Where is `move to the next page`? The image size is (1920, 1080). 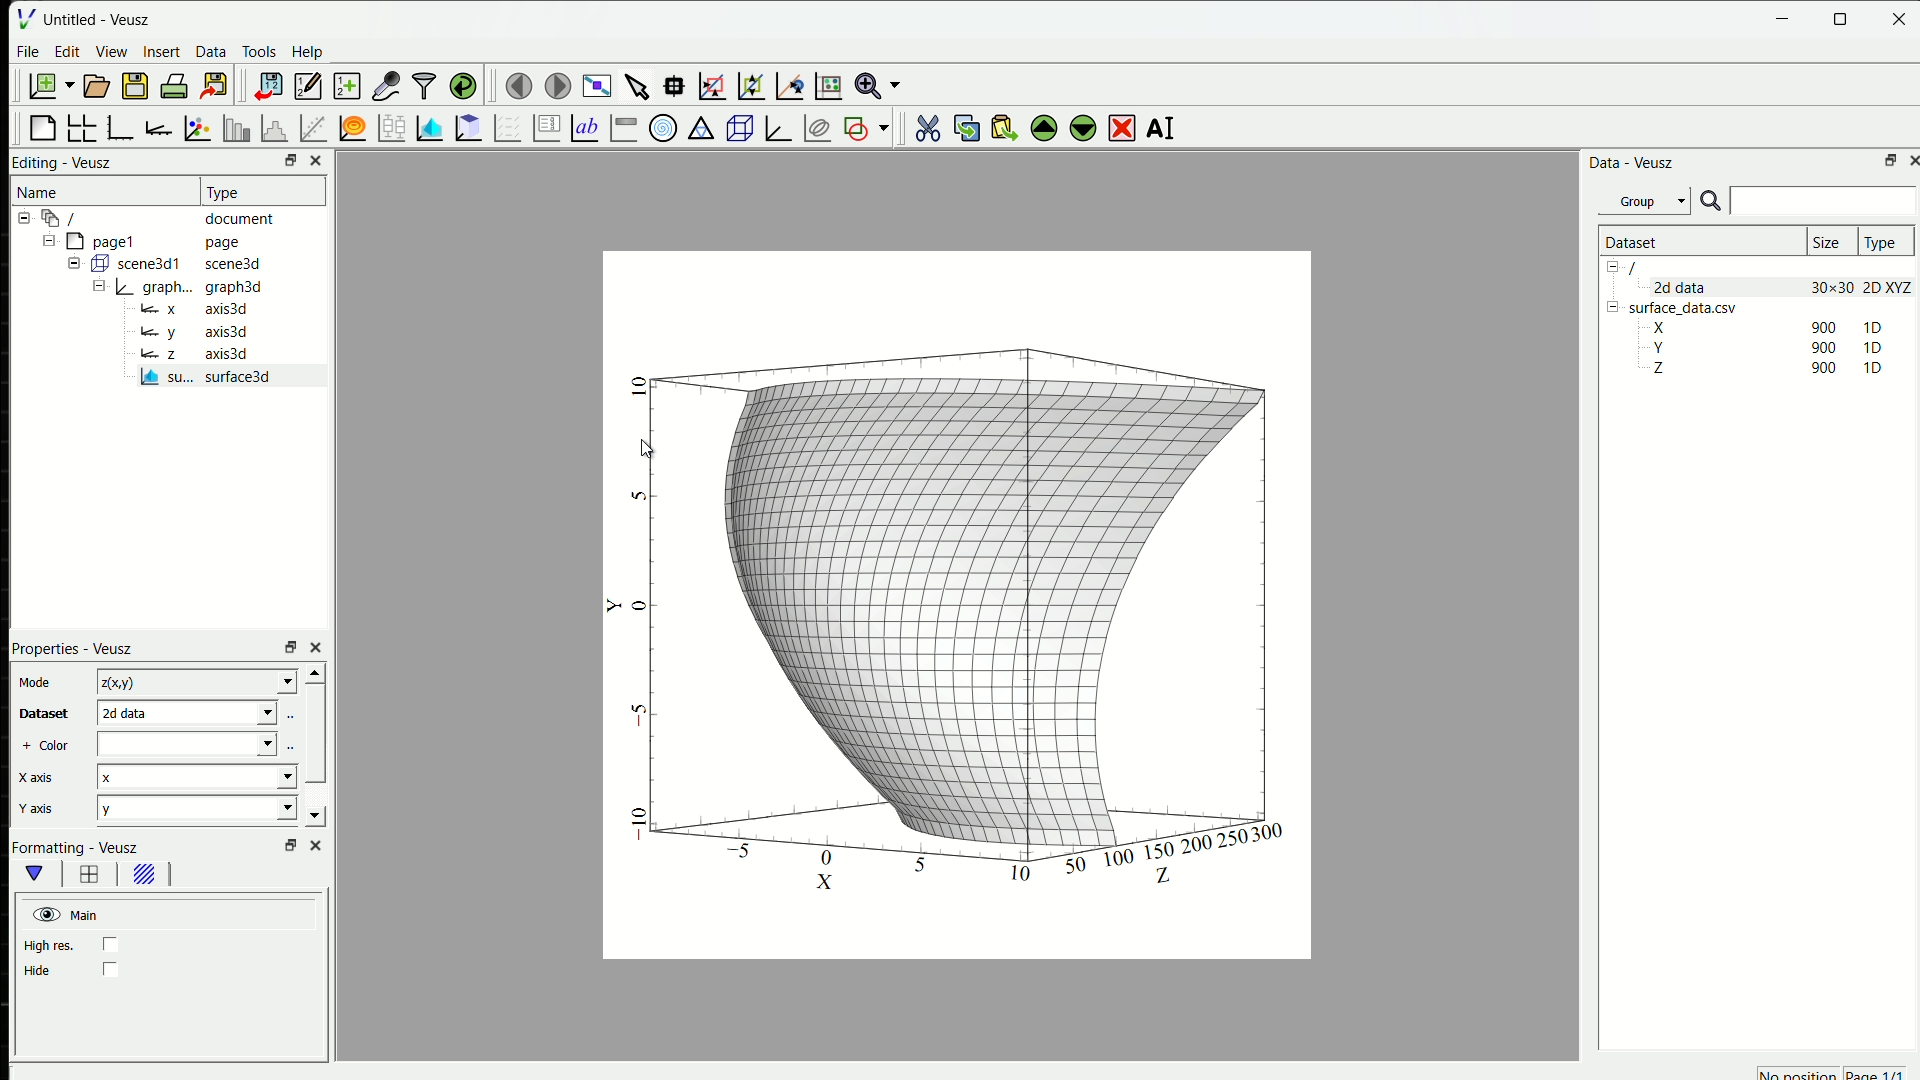
move to the next page is located at coordinates (557, 86).